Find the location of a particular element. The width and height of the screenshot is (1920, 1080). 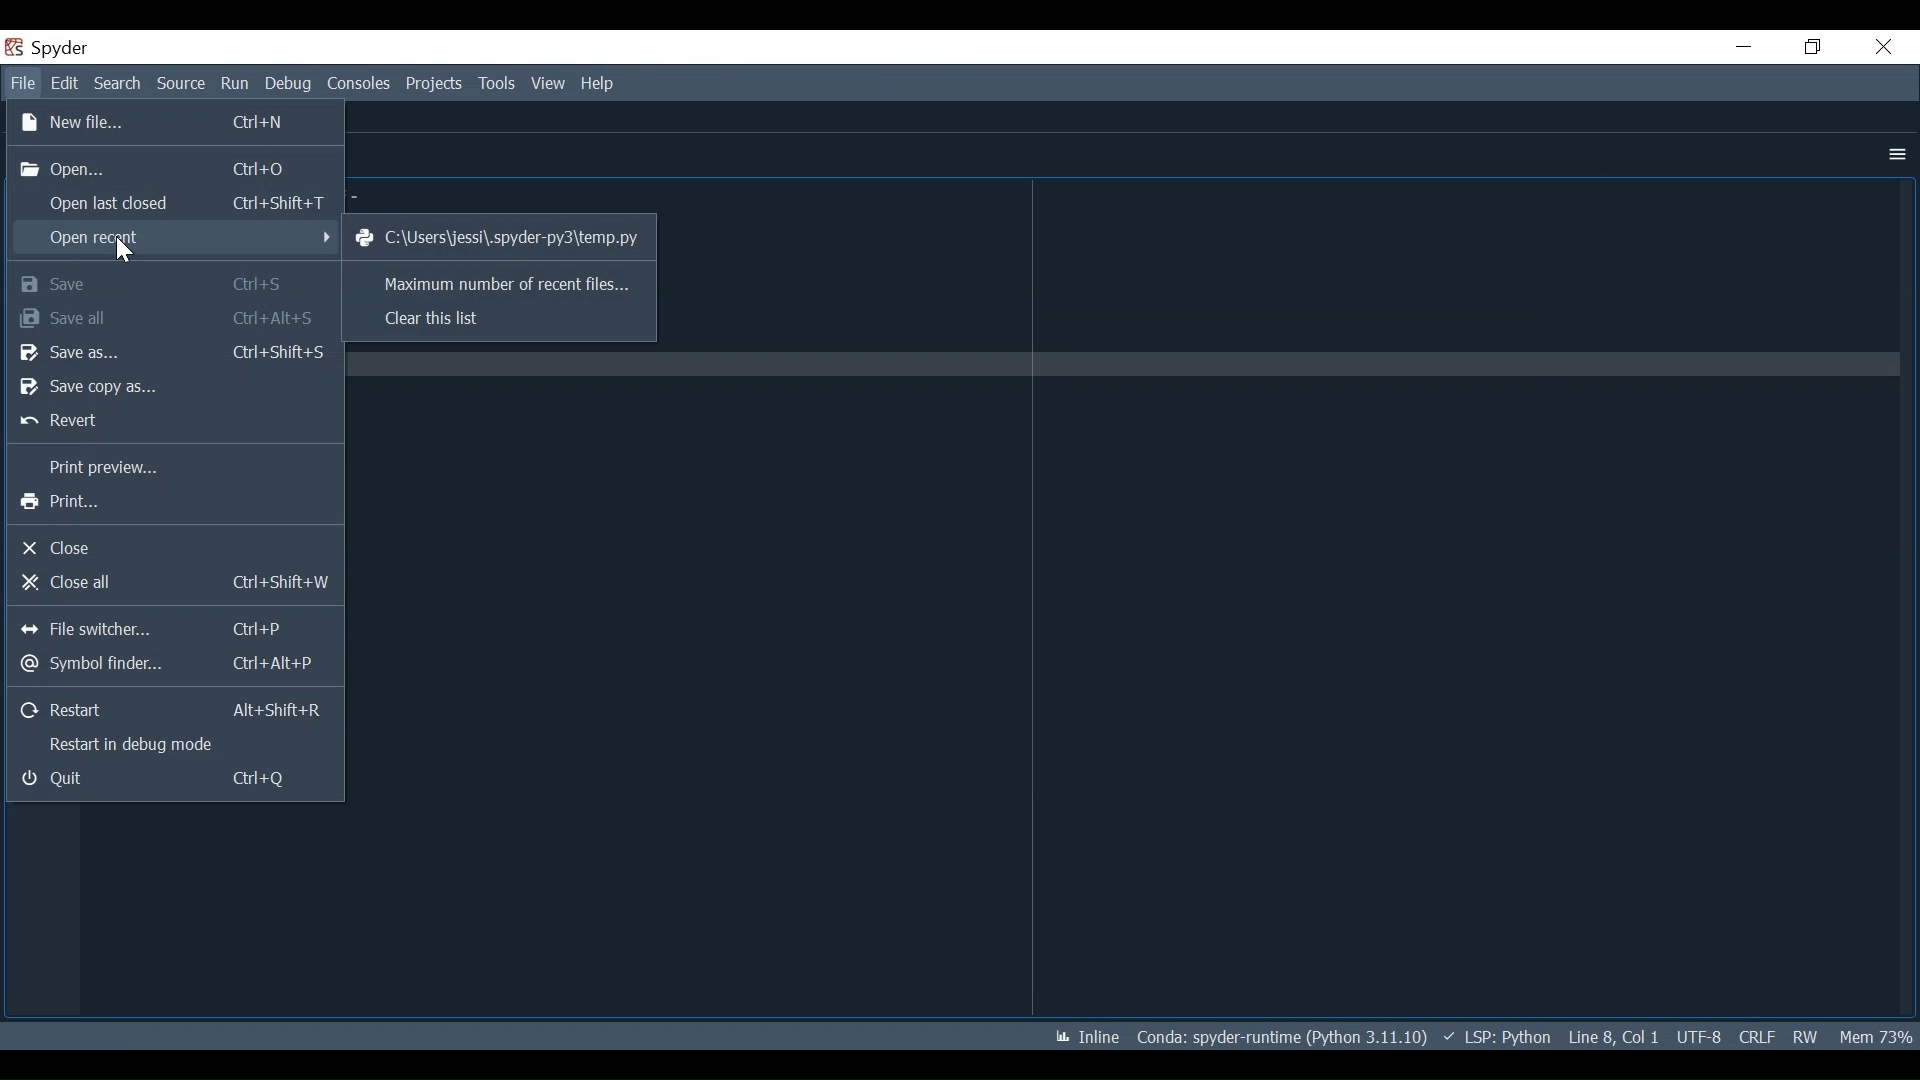

LSP: Python is located at coordinates (1498, 1038).